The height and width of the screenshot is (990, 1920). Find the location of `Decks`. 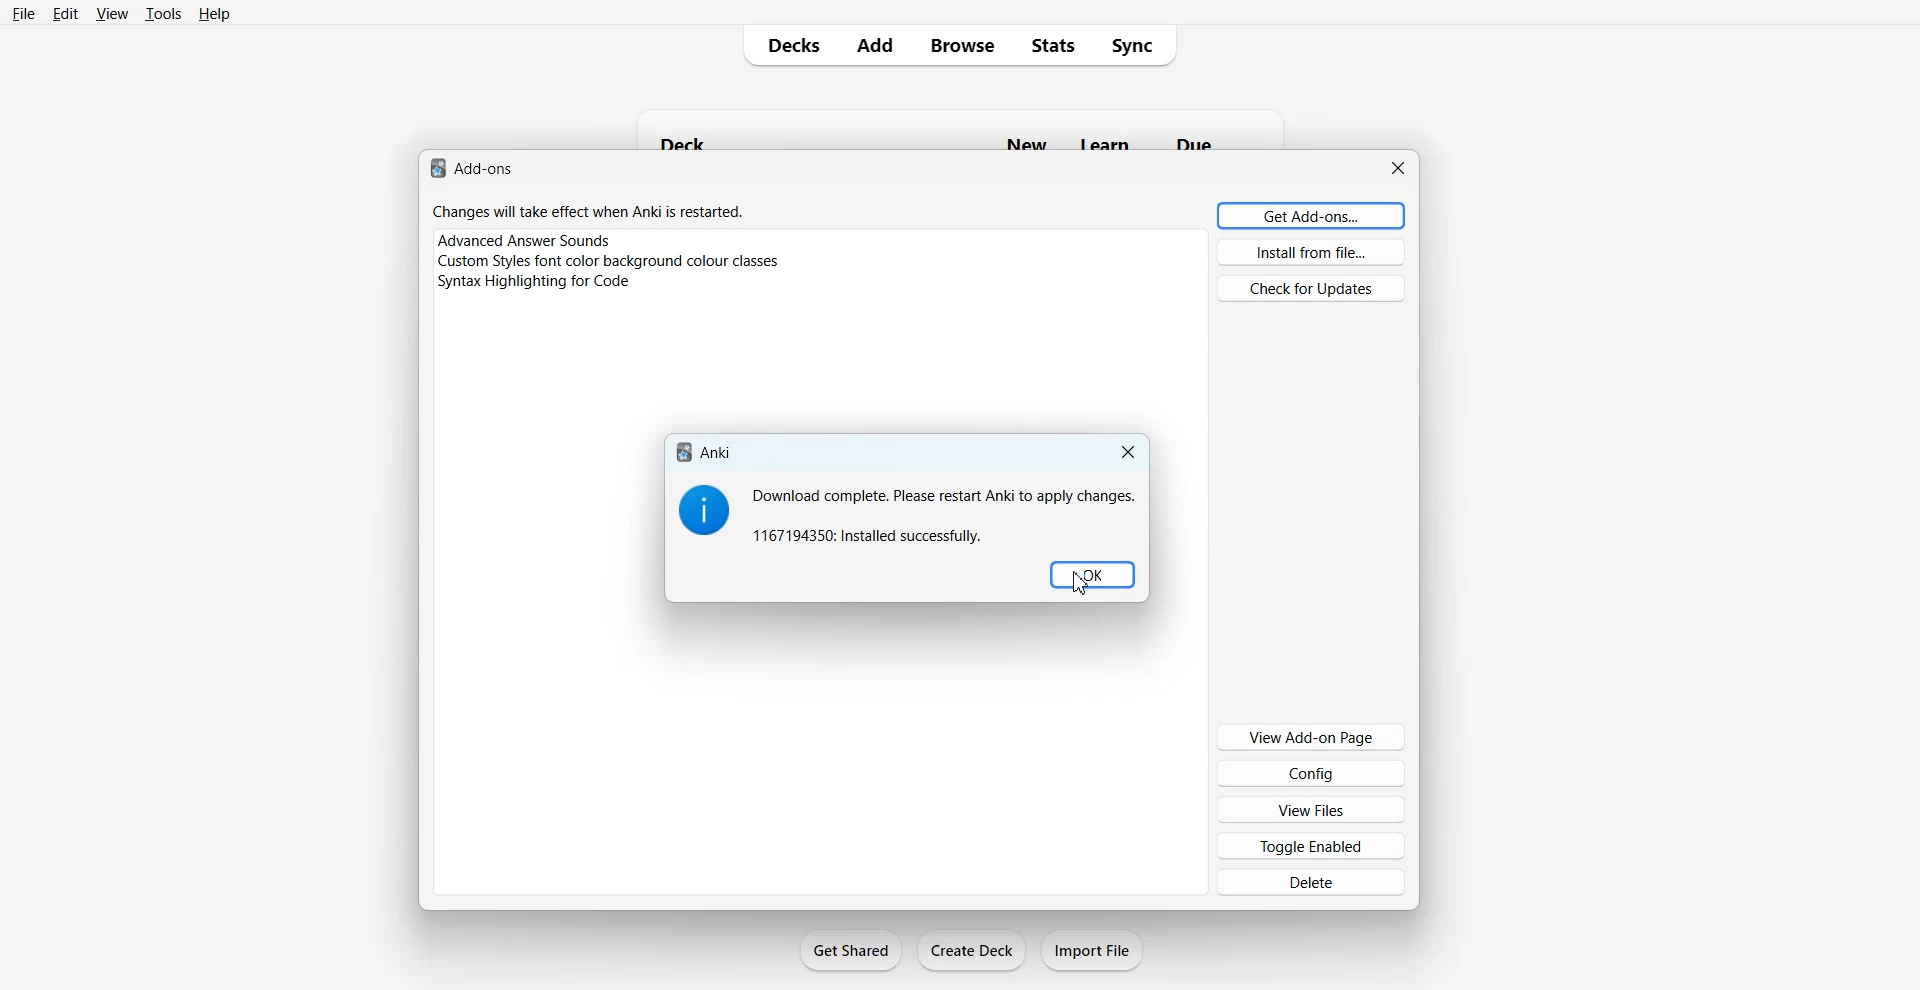

Decks is located at coordinates (785, 45).